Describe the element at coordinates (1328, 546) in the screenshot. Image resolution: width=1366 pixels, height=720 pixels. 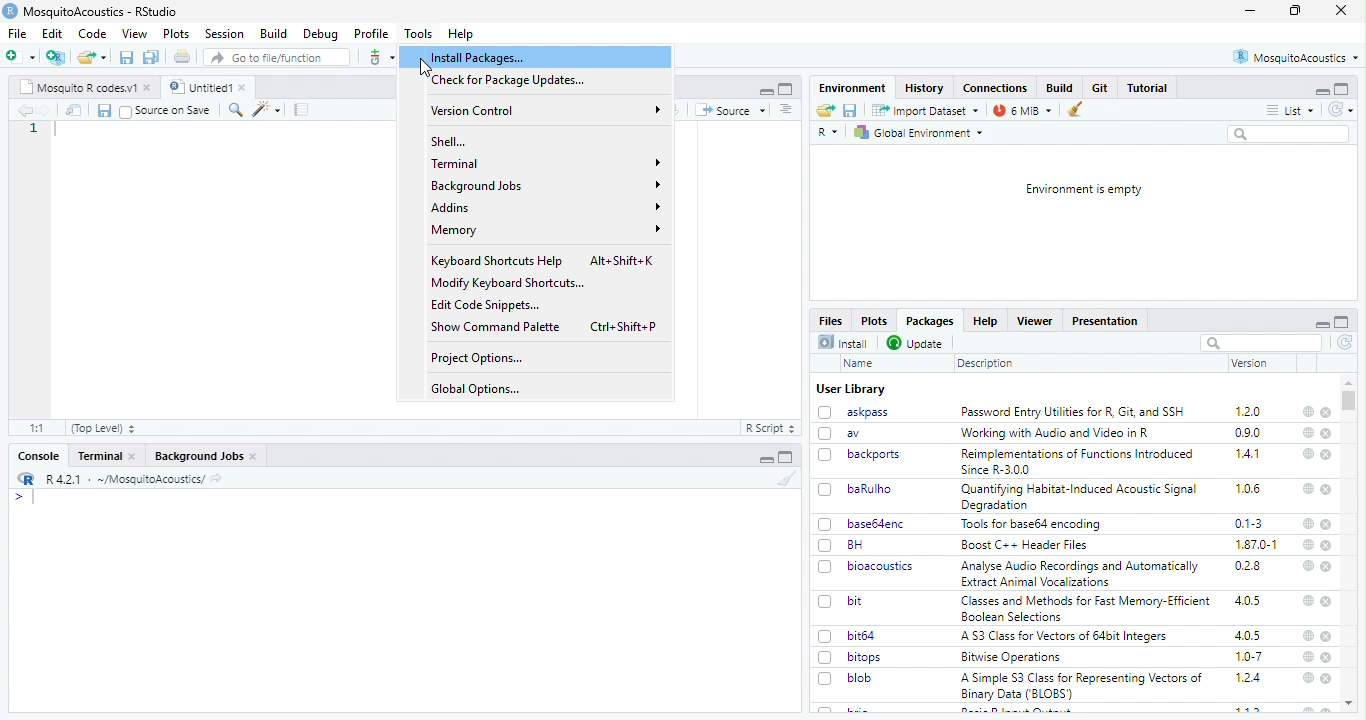
I see `close` at that location.